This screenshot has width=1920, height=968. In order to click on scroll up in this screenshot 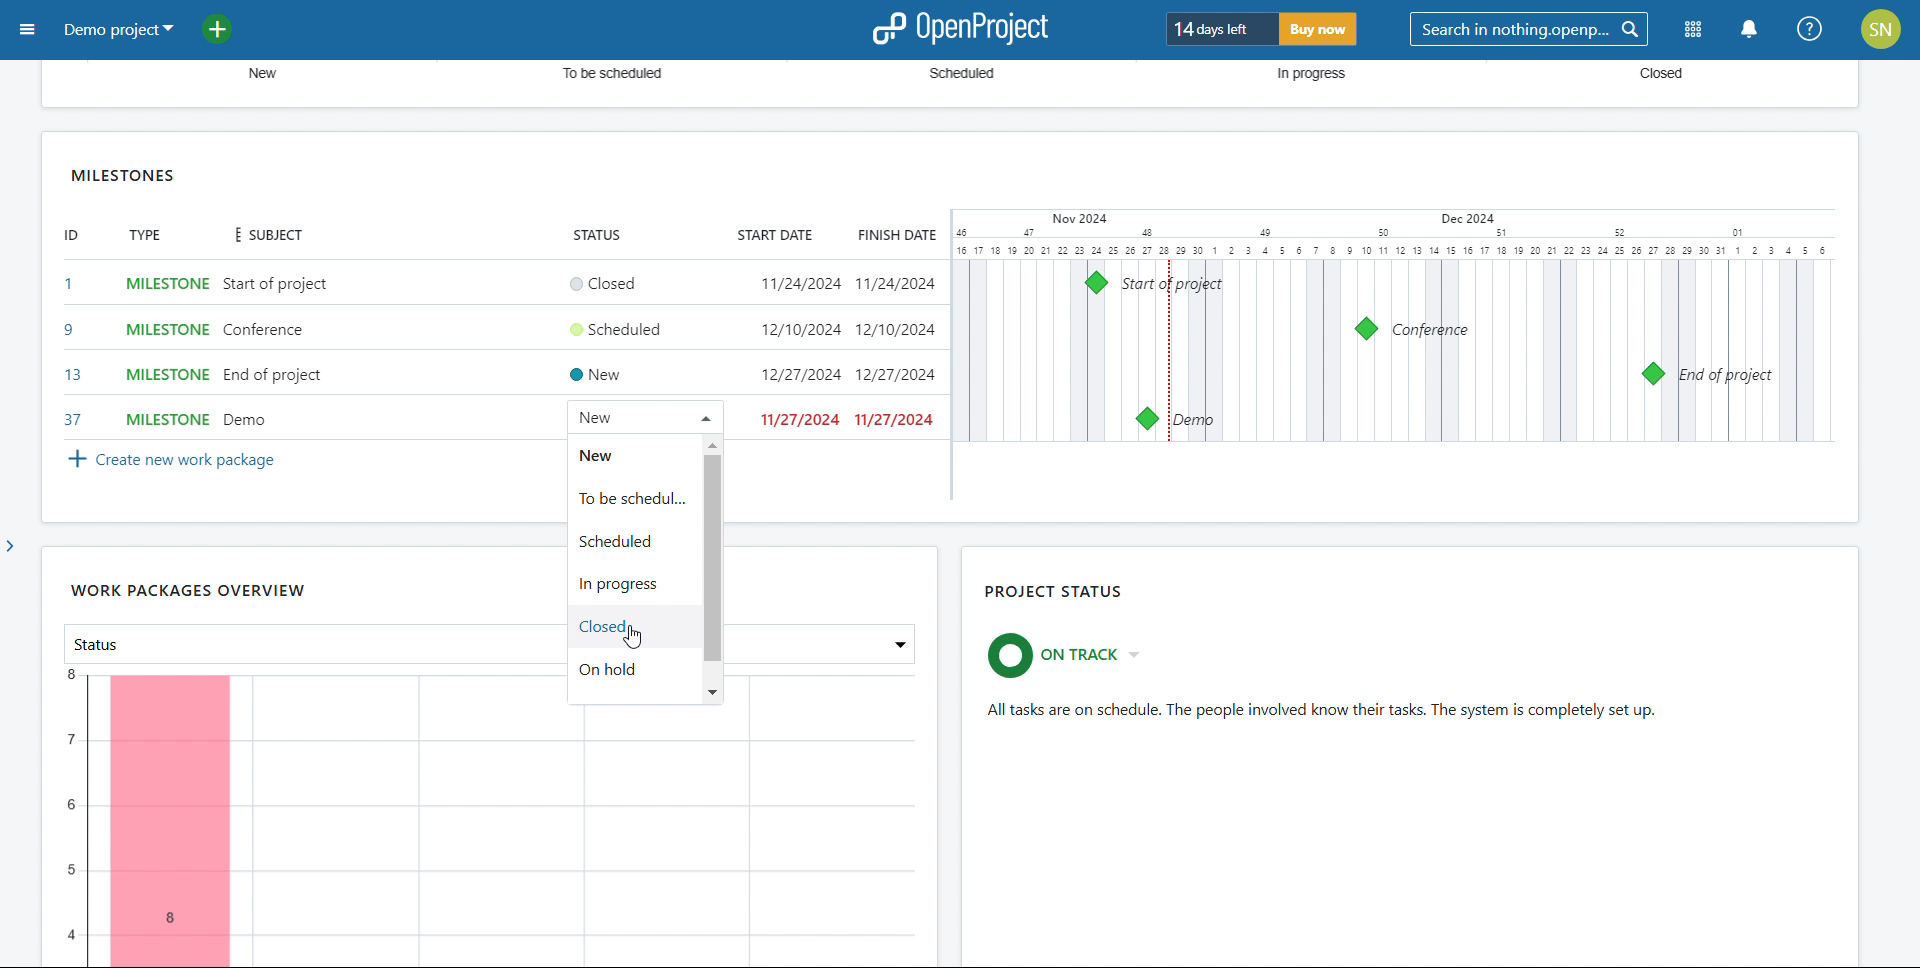, I will do `click(712, 444)`.